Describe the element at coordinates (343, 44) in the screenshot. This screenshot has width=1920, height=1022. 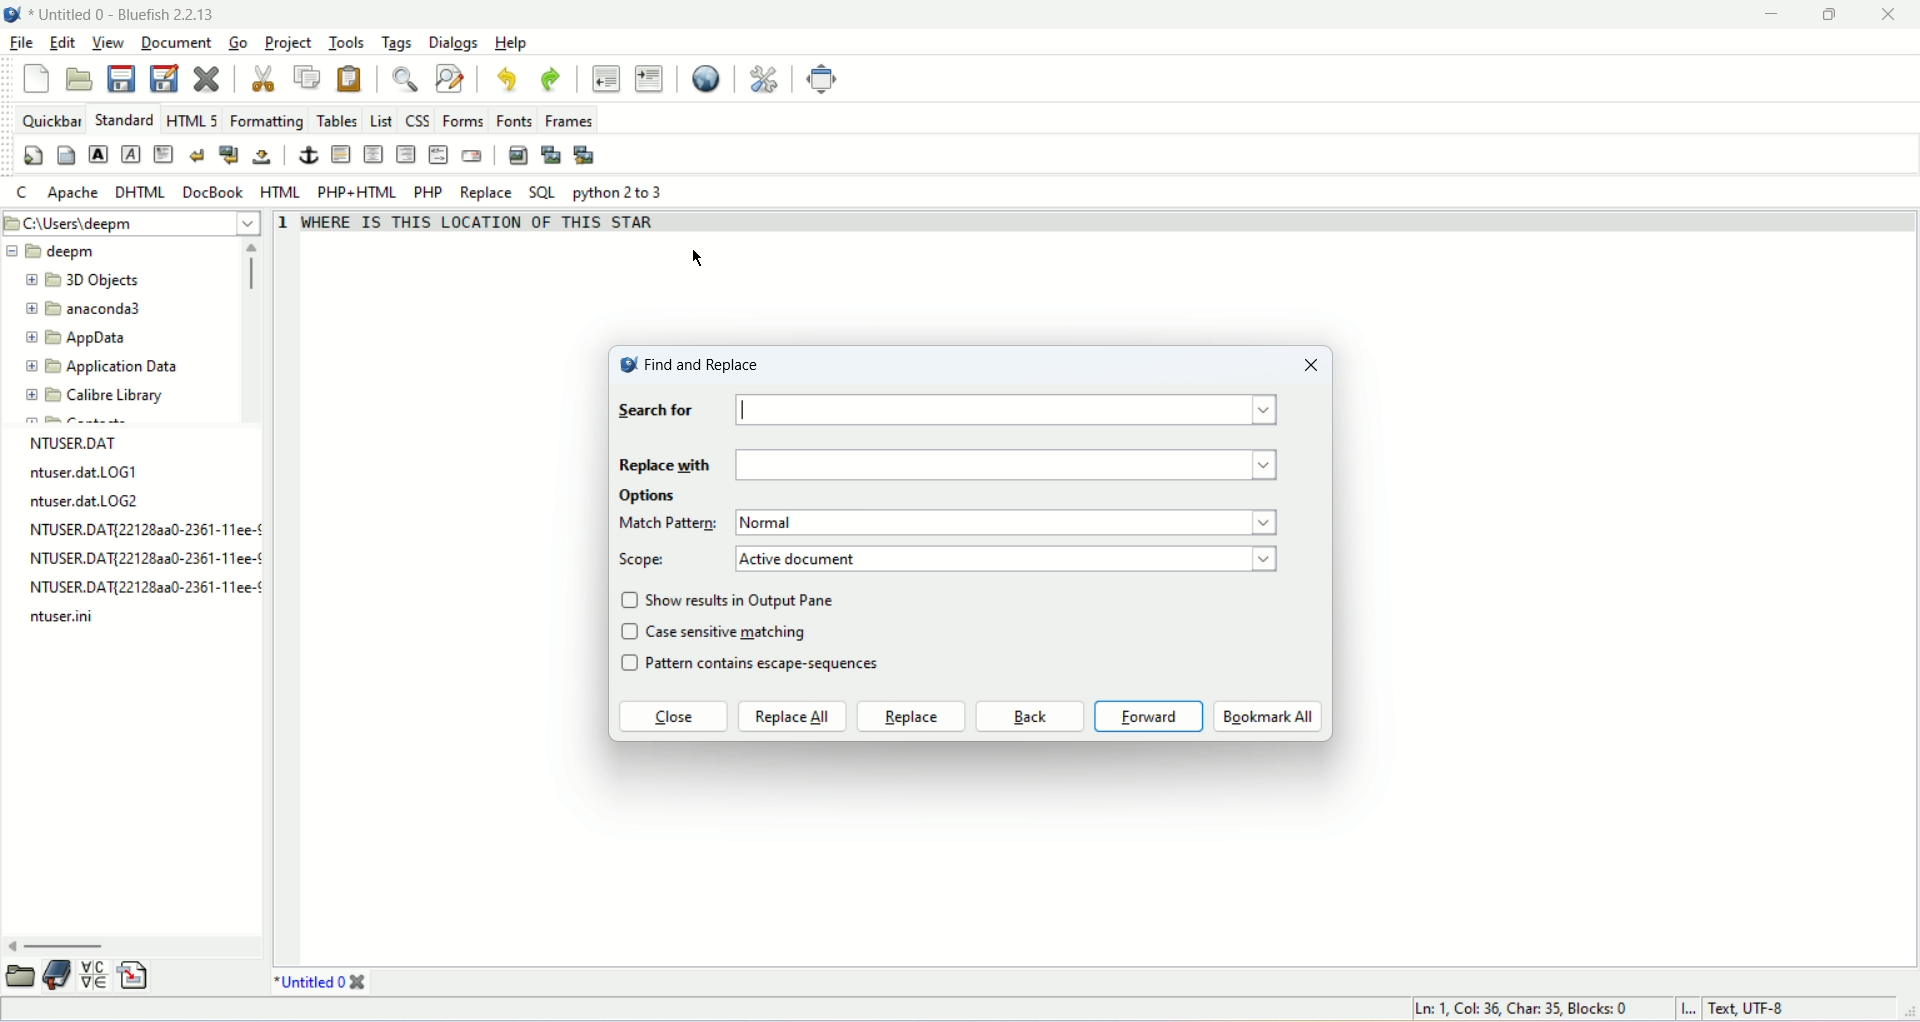
I see `tools` at that location.